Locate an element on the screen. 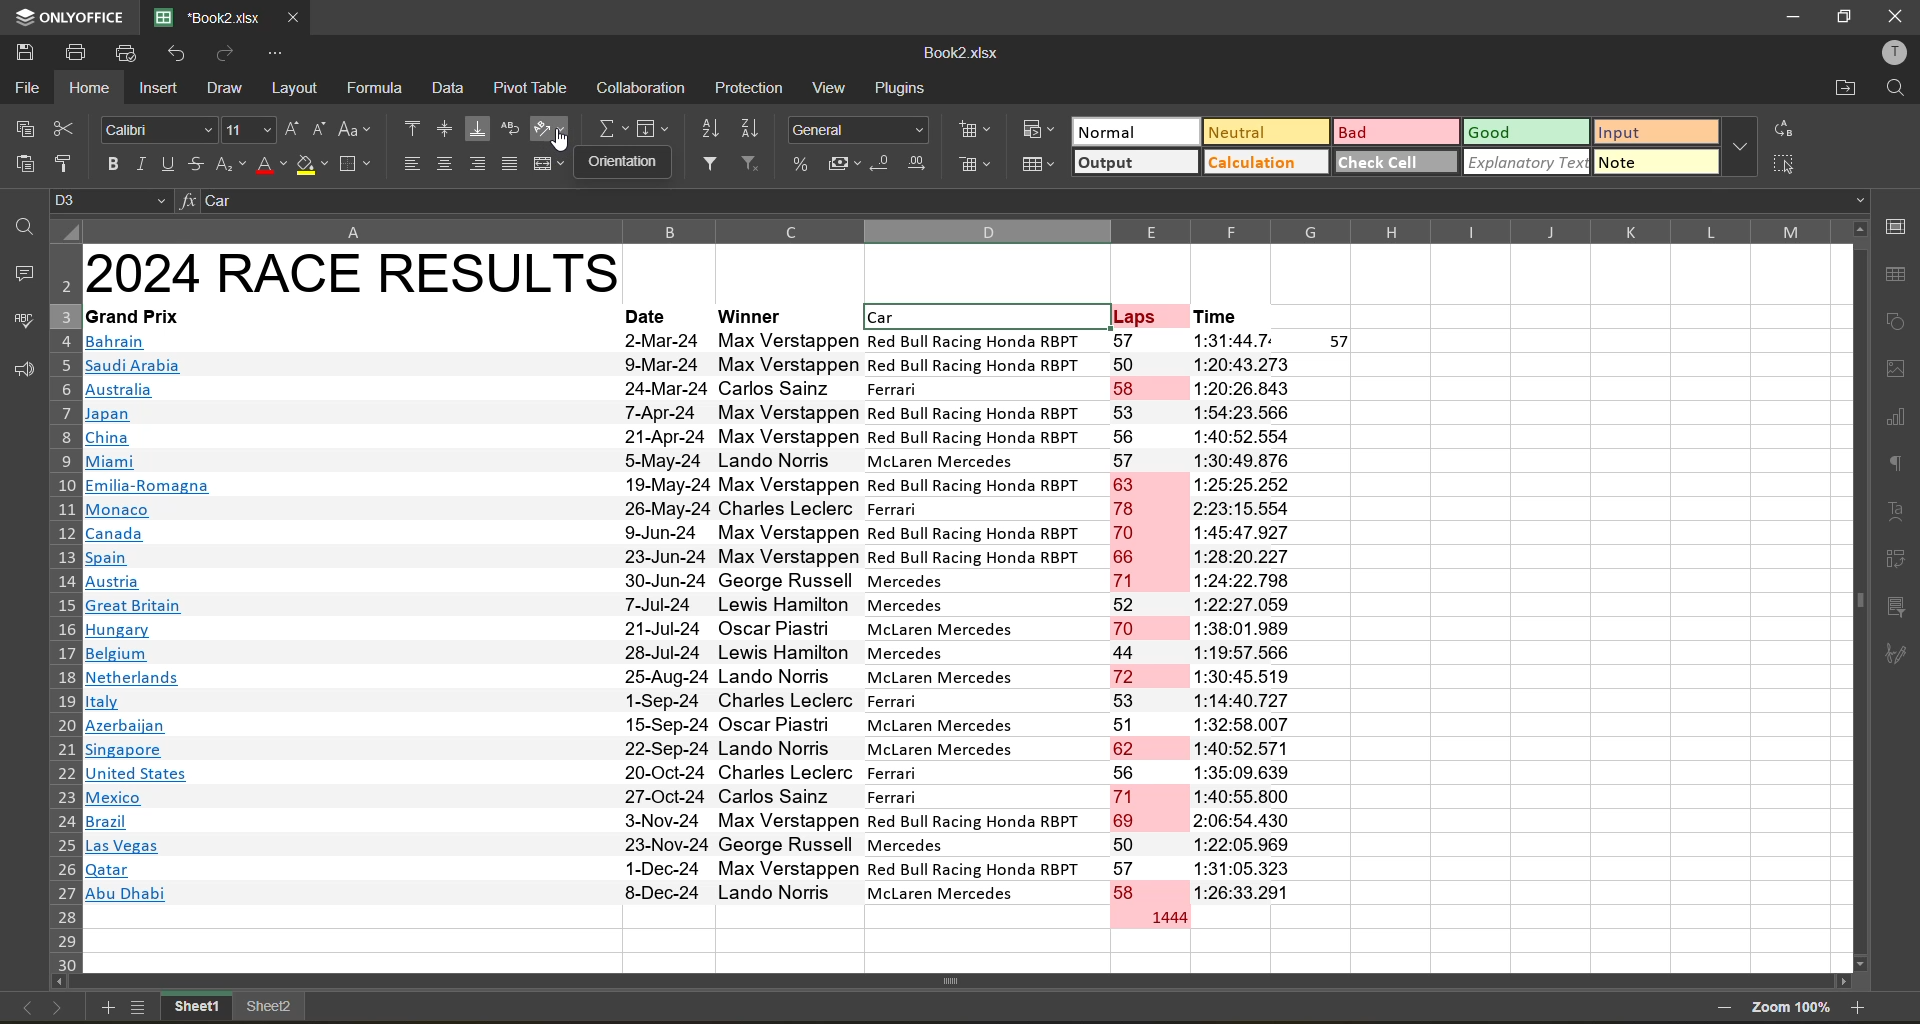 This screenshot has width=1920, height=1024. quick print is located at coordinates (130, 51).